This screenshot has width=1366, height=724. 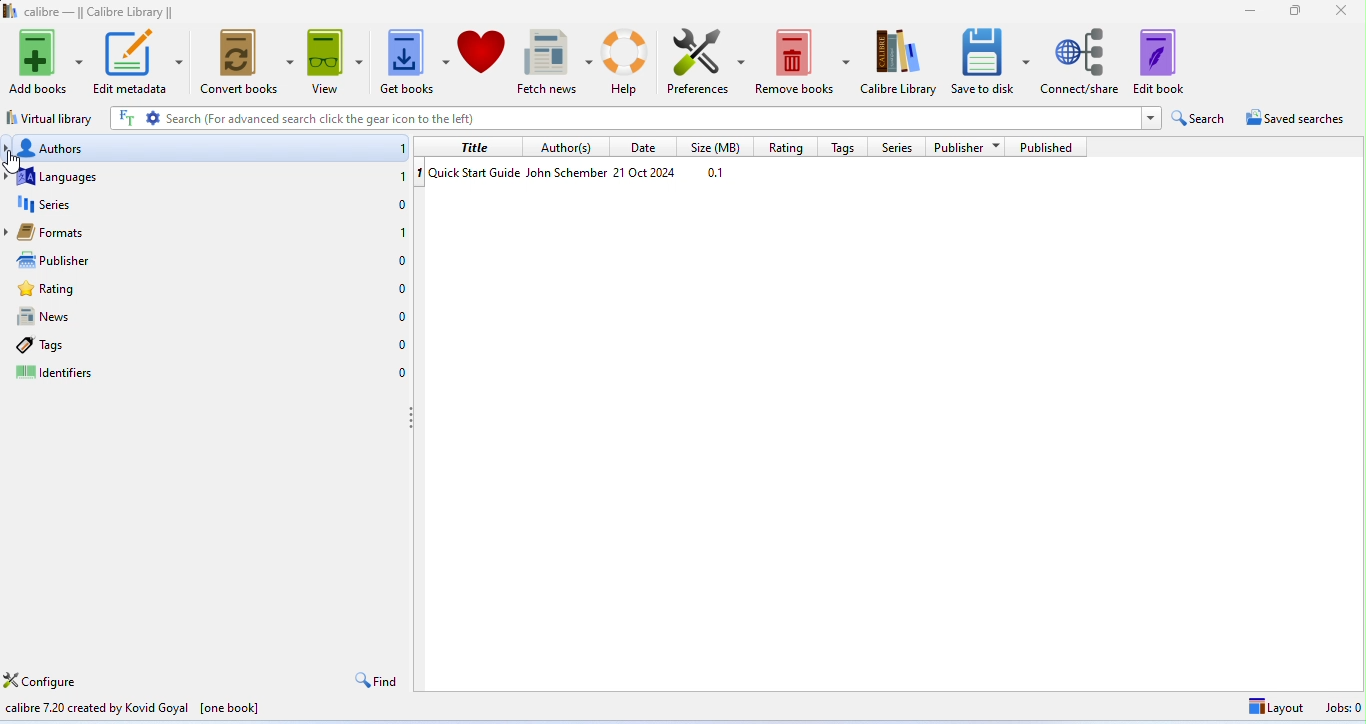 I want to click on 1, so click(x=423, y=173).